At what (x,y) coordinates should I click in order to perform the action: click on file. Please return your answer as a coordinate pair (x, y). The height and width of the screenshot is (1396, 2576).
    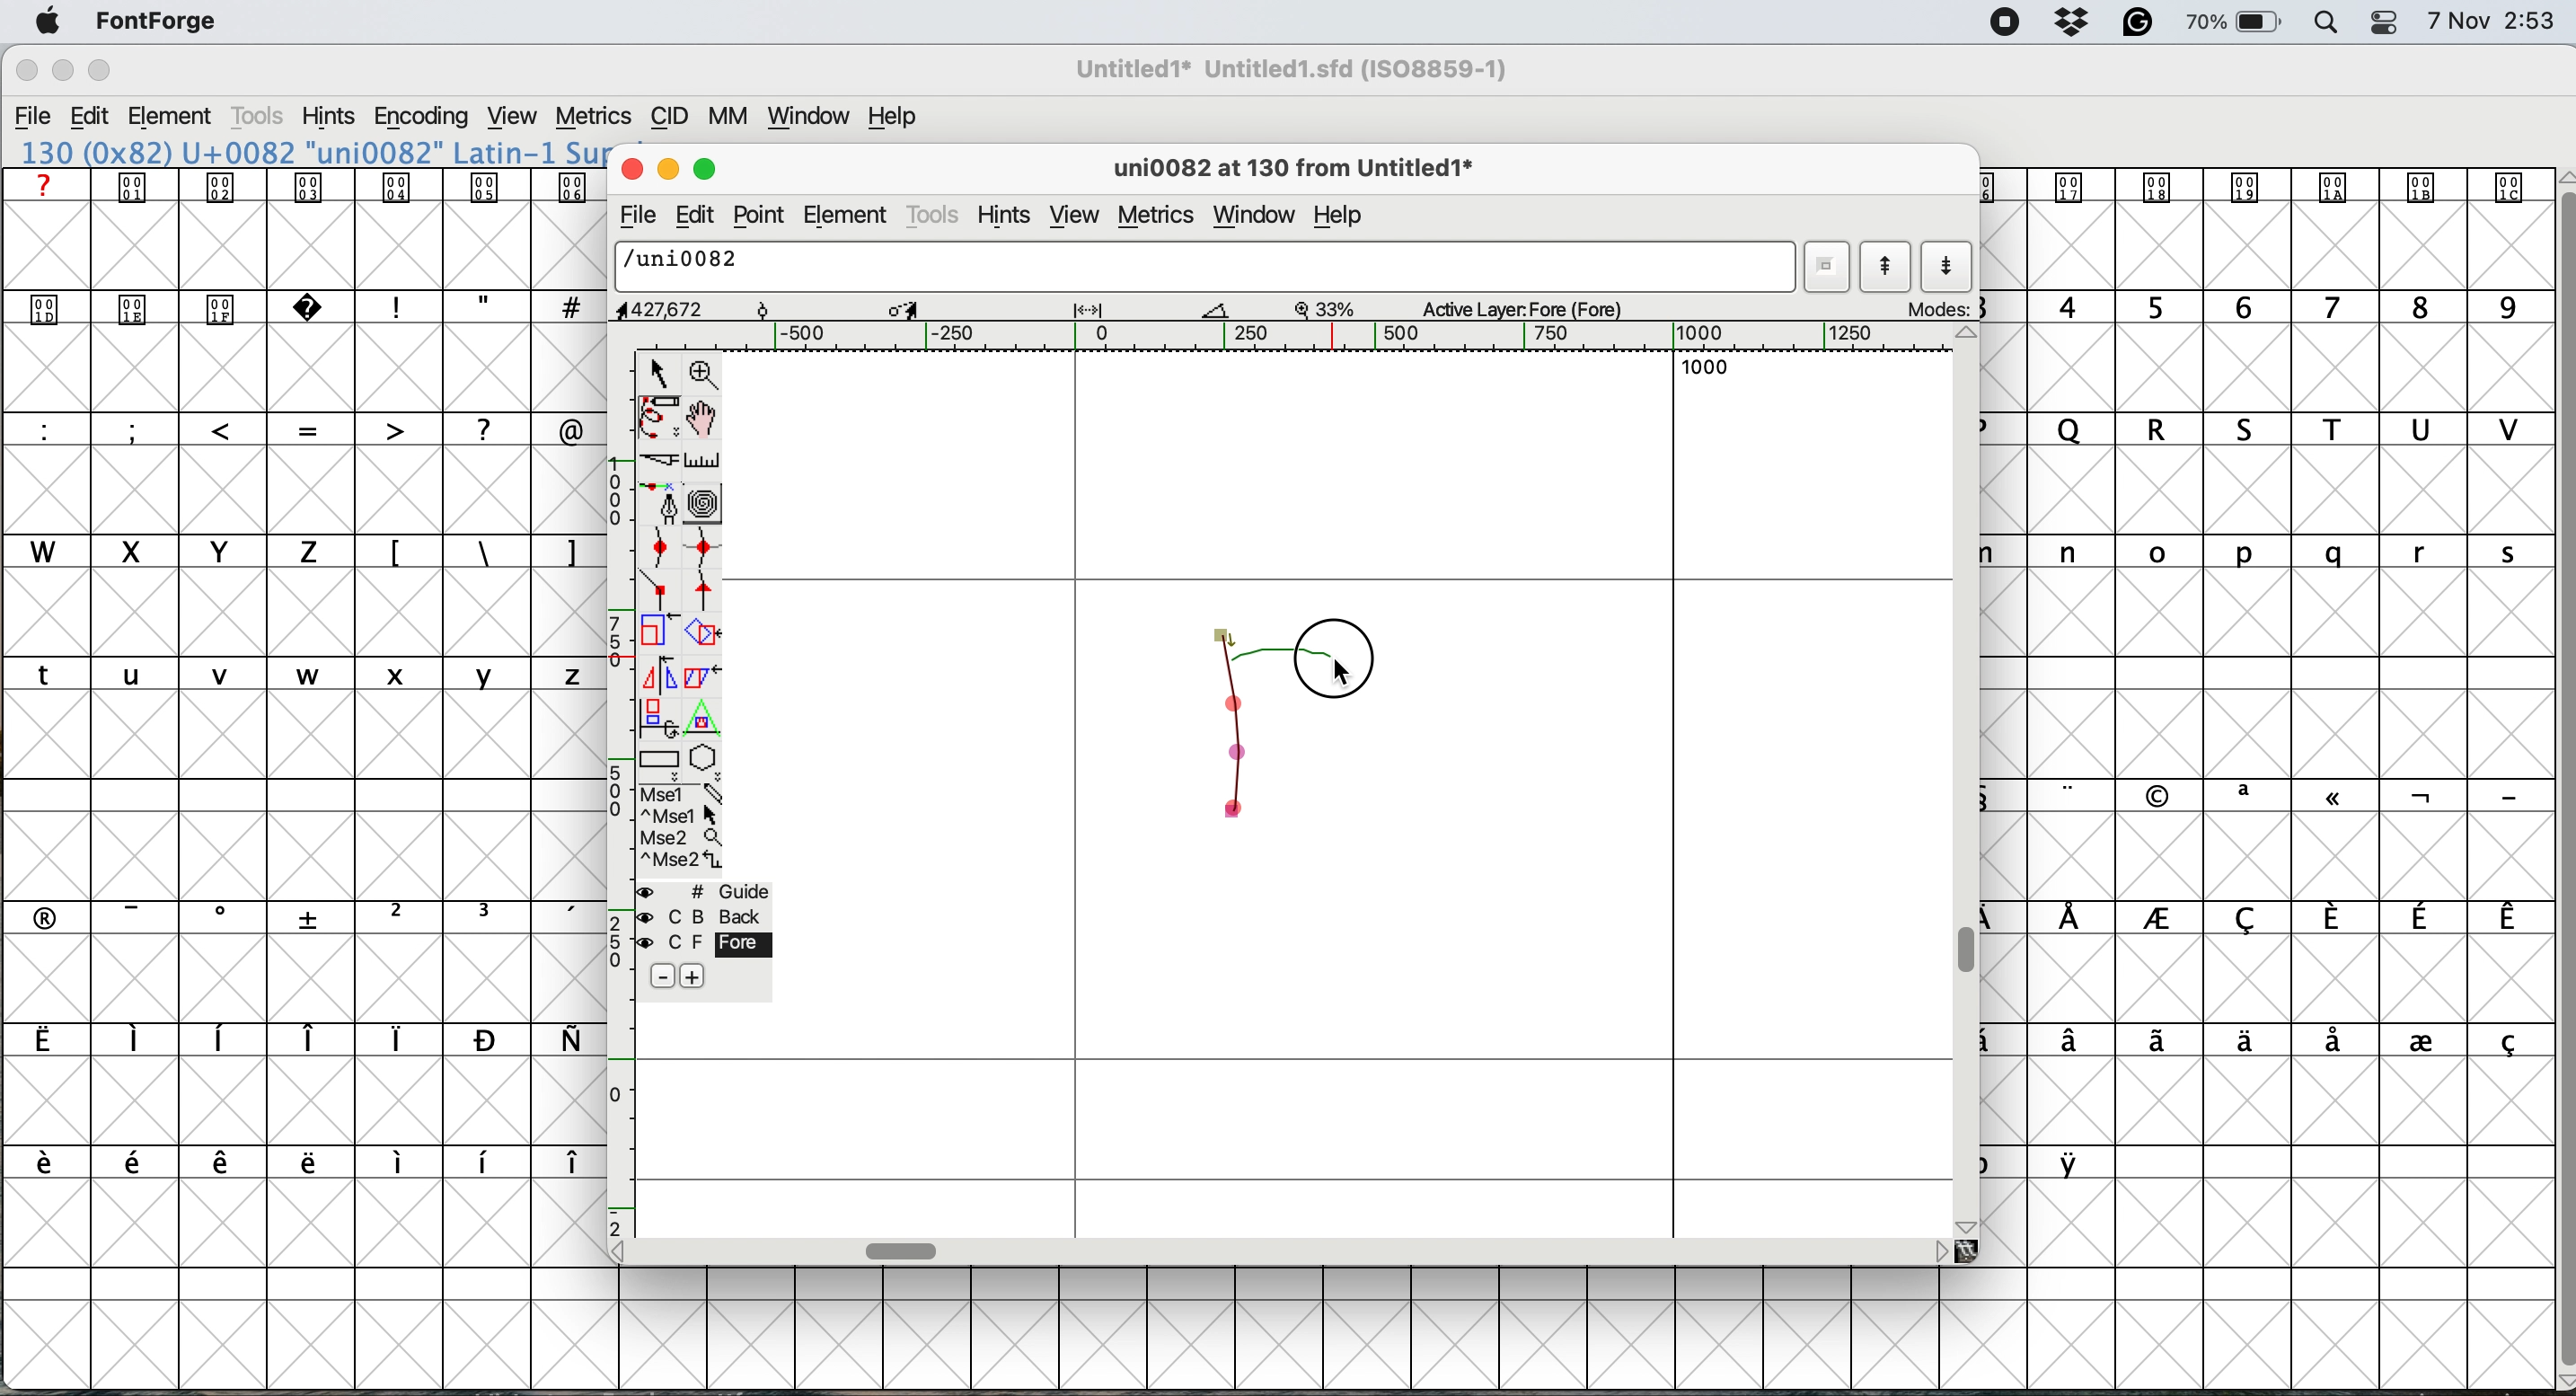
    Looking at the image, I should click on (634, 218).